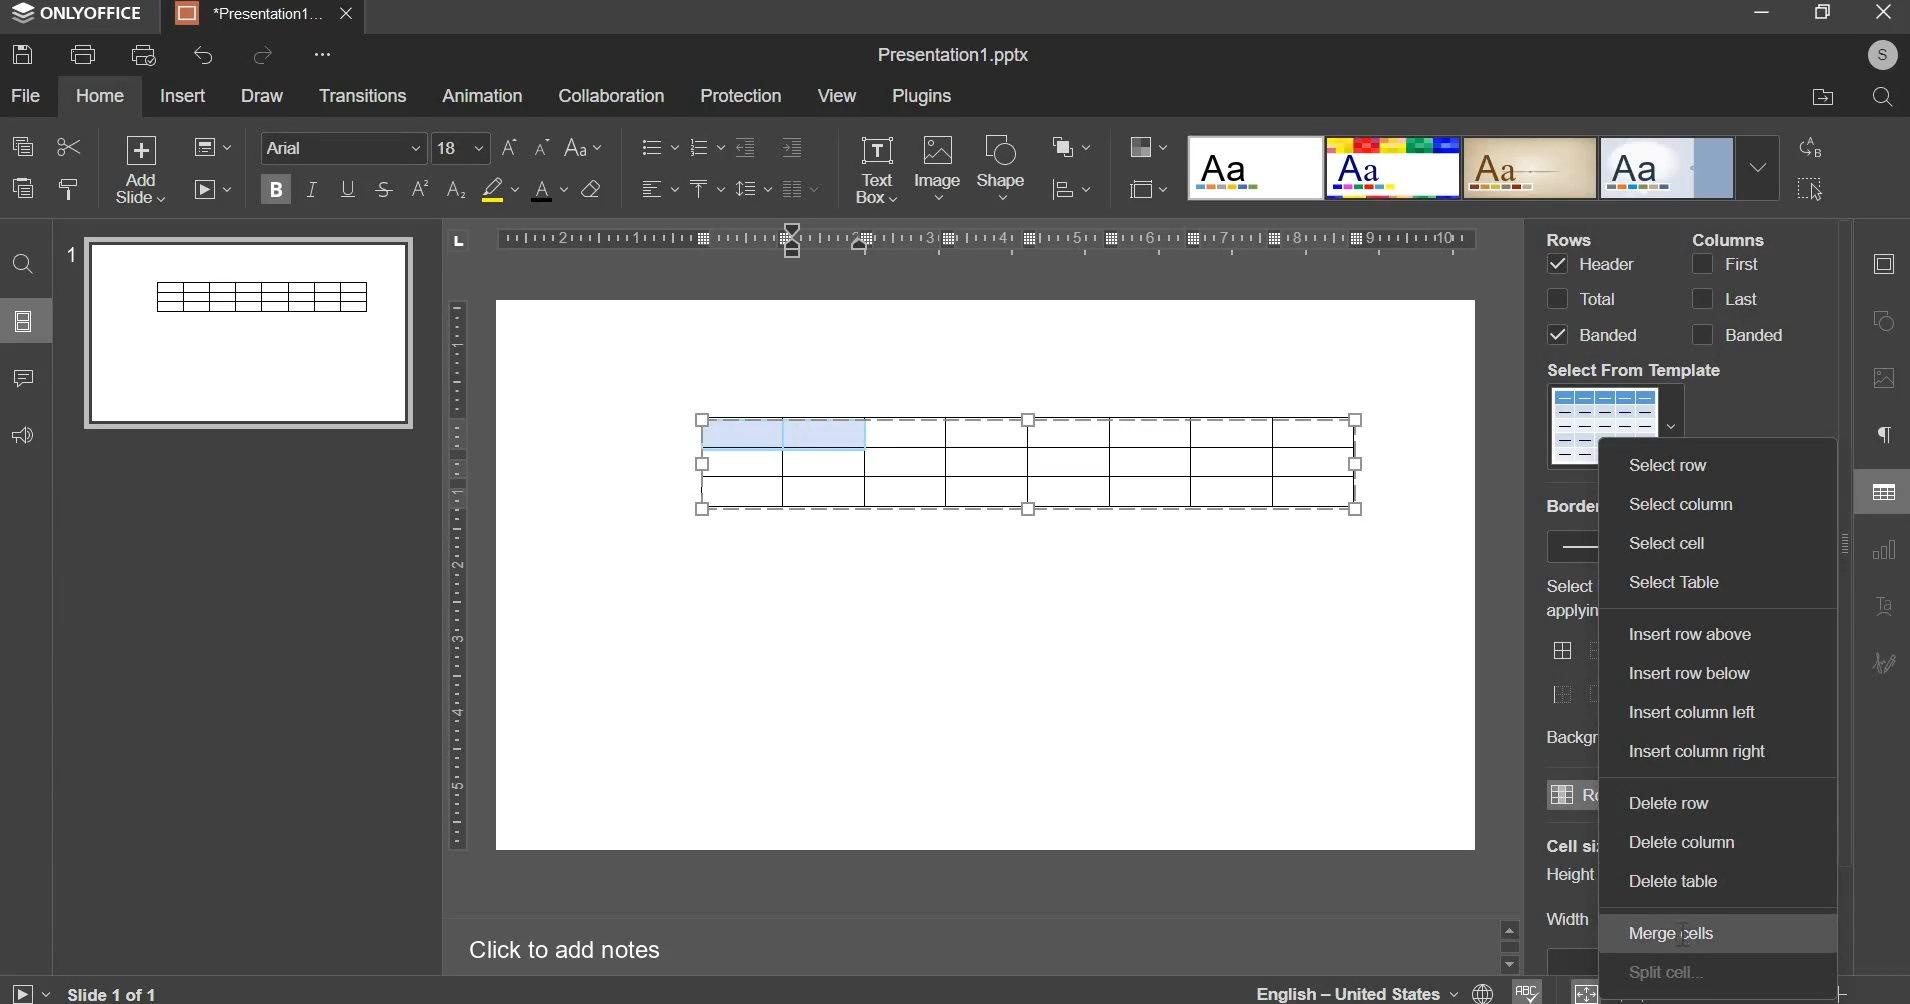 The width and height of the screenshot is (1910, 1004). Describe the element at coordinates (751, 189) in the screenshot. I see `line spacing` at that location.